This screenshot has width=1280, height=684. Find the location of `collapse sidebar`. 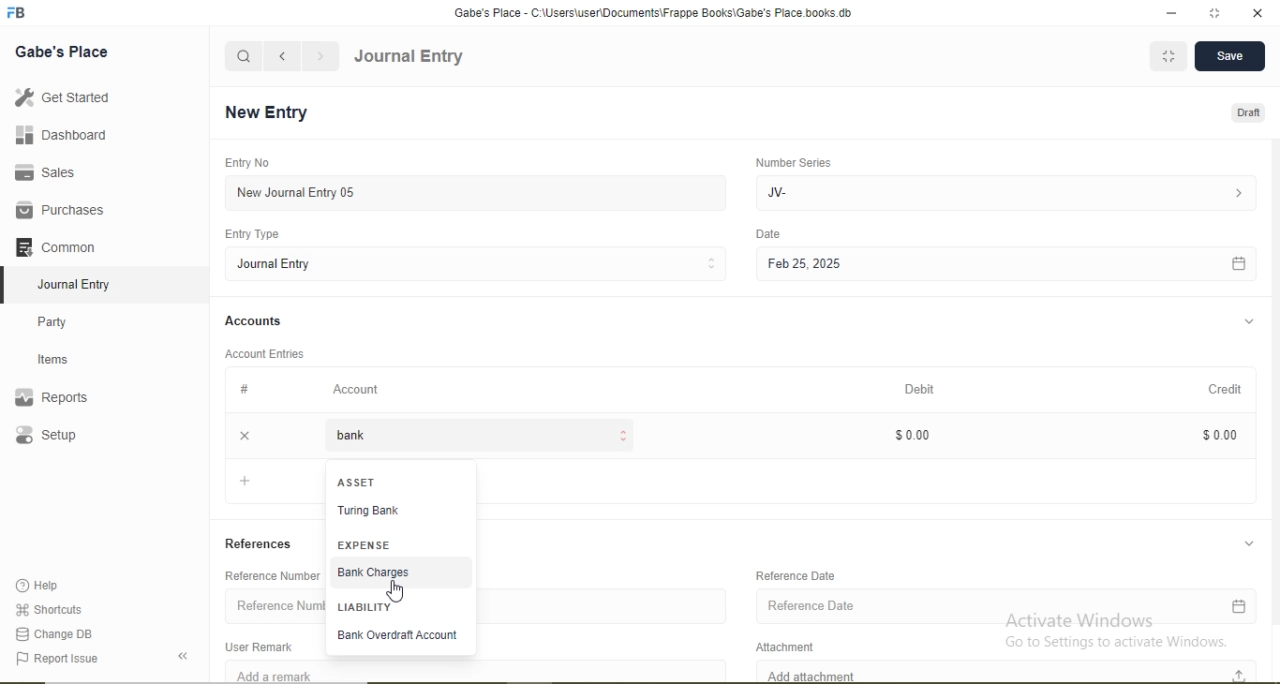

collapse sidebar is located at coordinates (186, 656).